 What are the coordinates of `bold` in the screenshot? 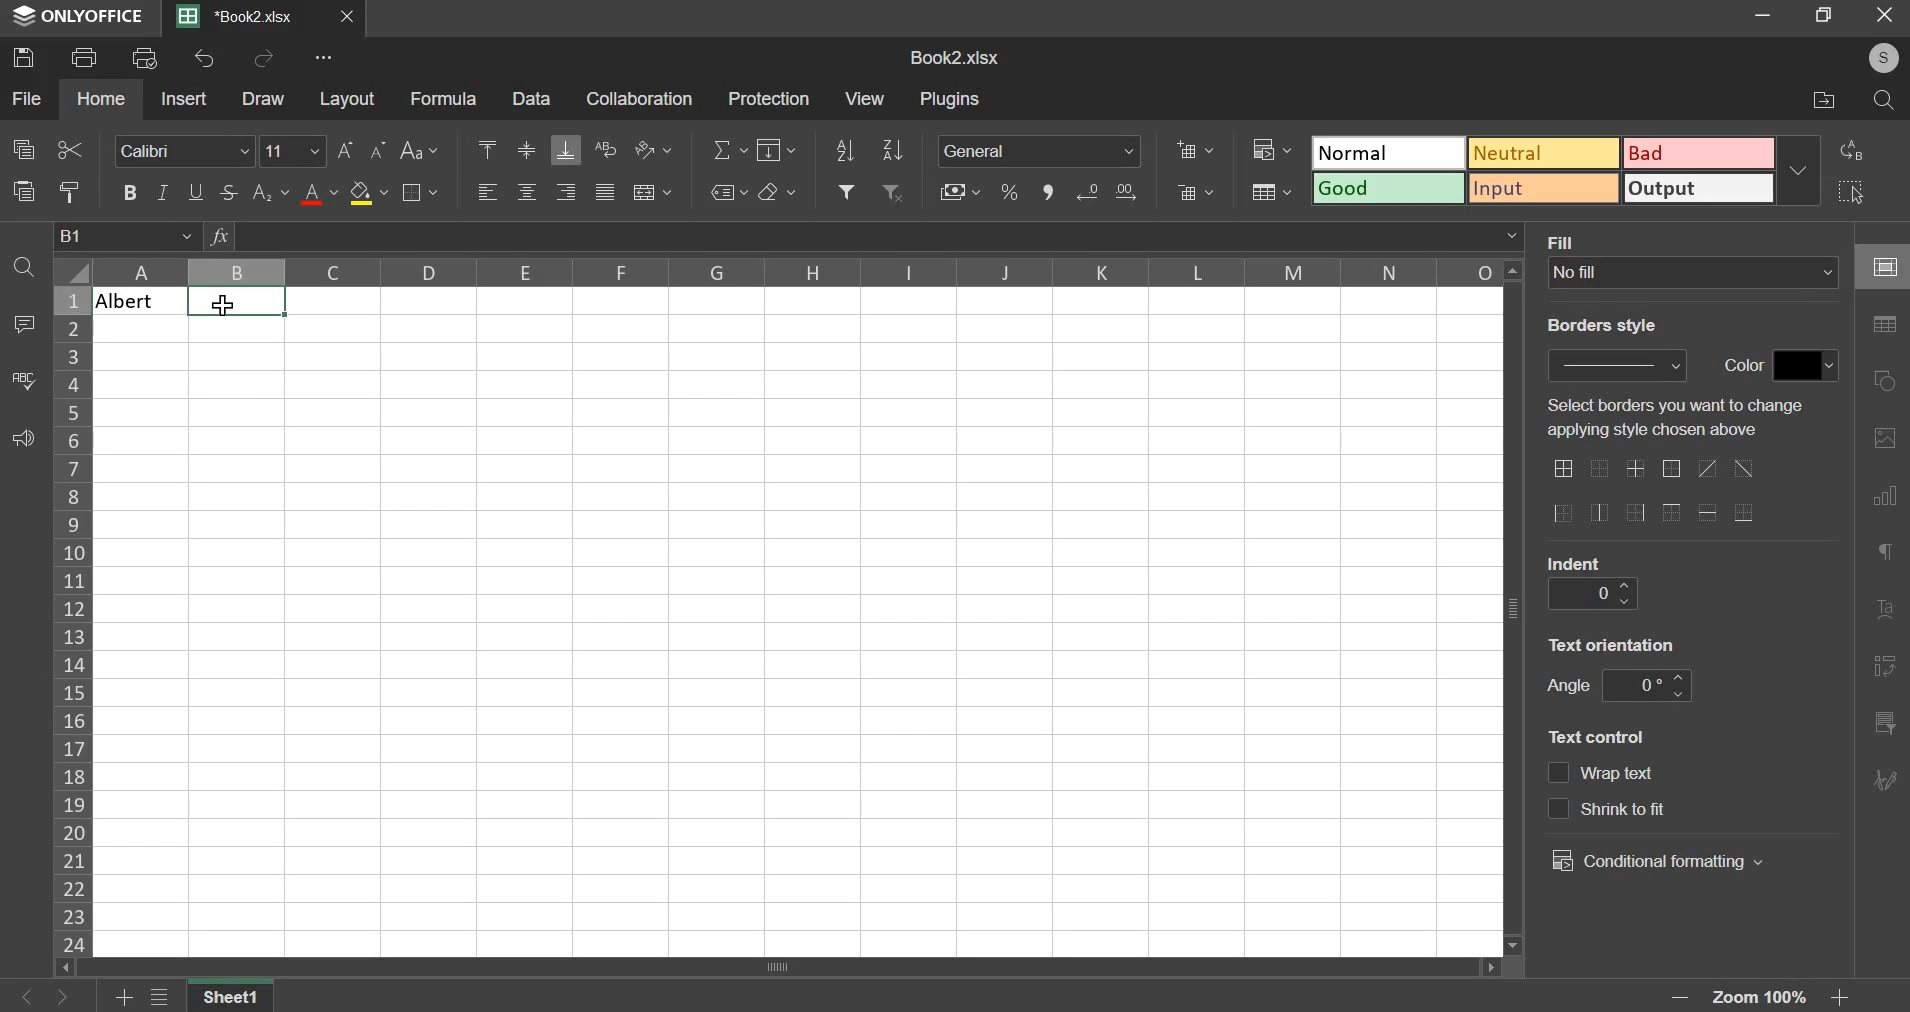 It's located at (129, 192).